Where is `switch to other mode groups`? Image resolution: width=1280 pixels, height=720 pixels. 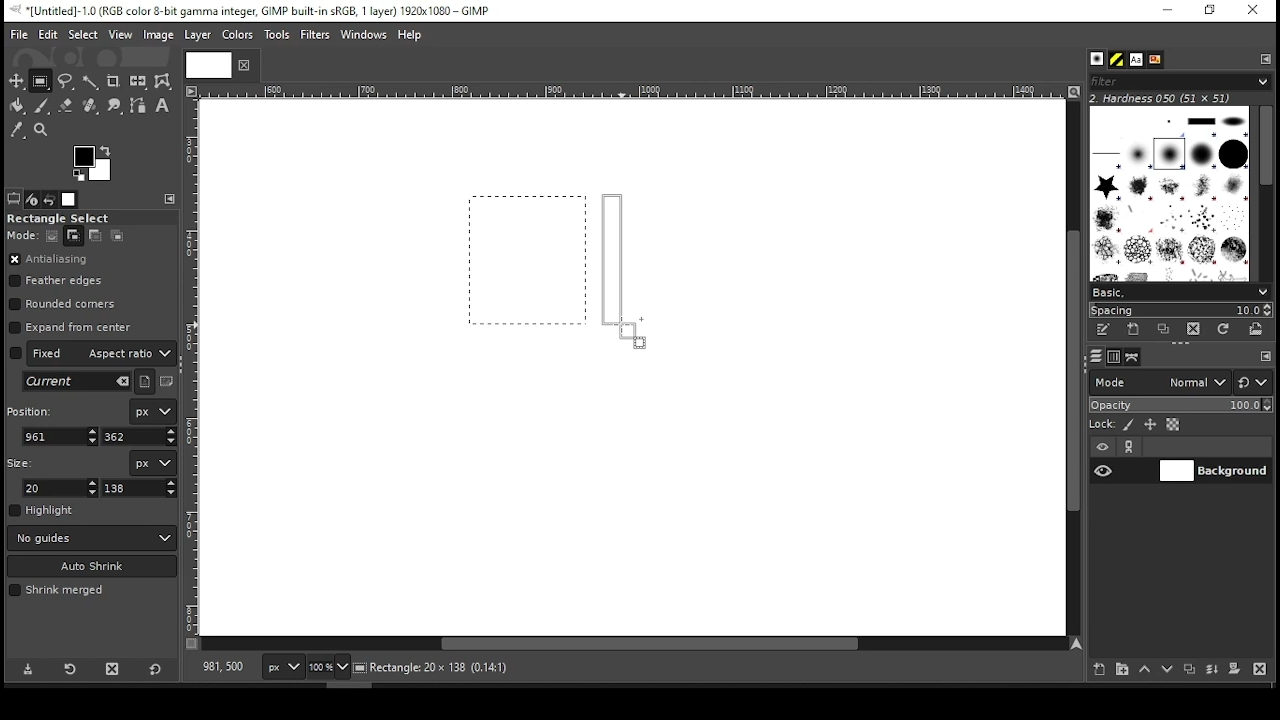
switch to other mode groups is located at coordinates (1252, 384).